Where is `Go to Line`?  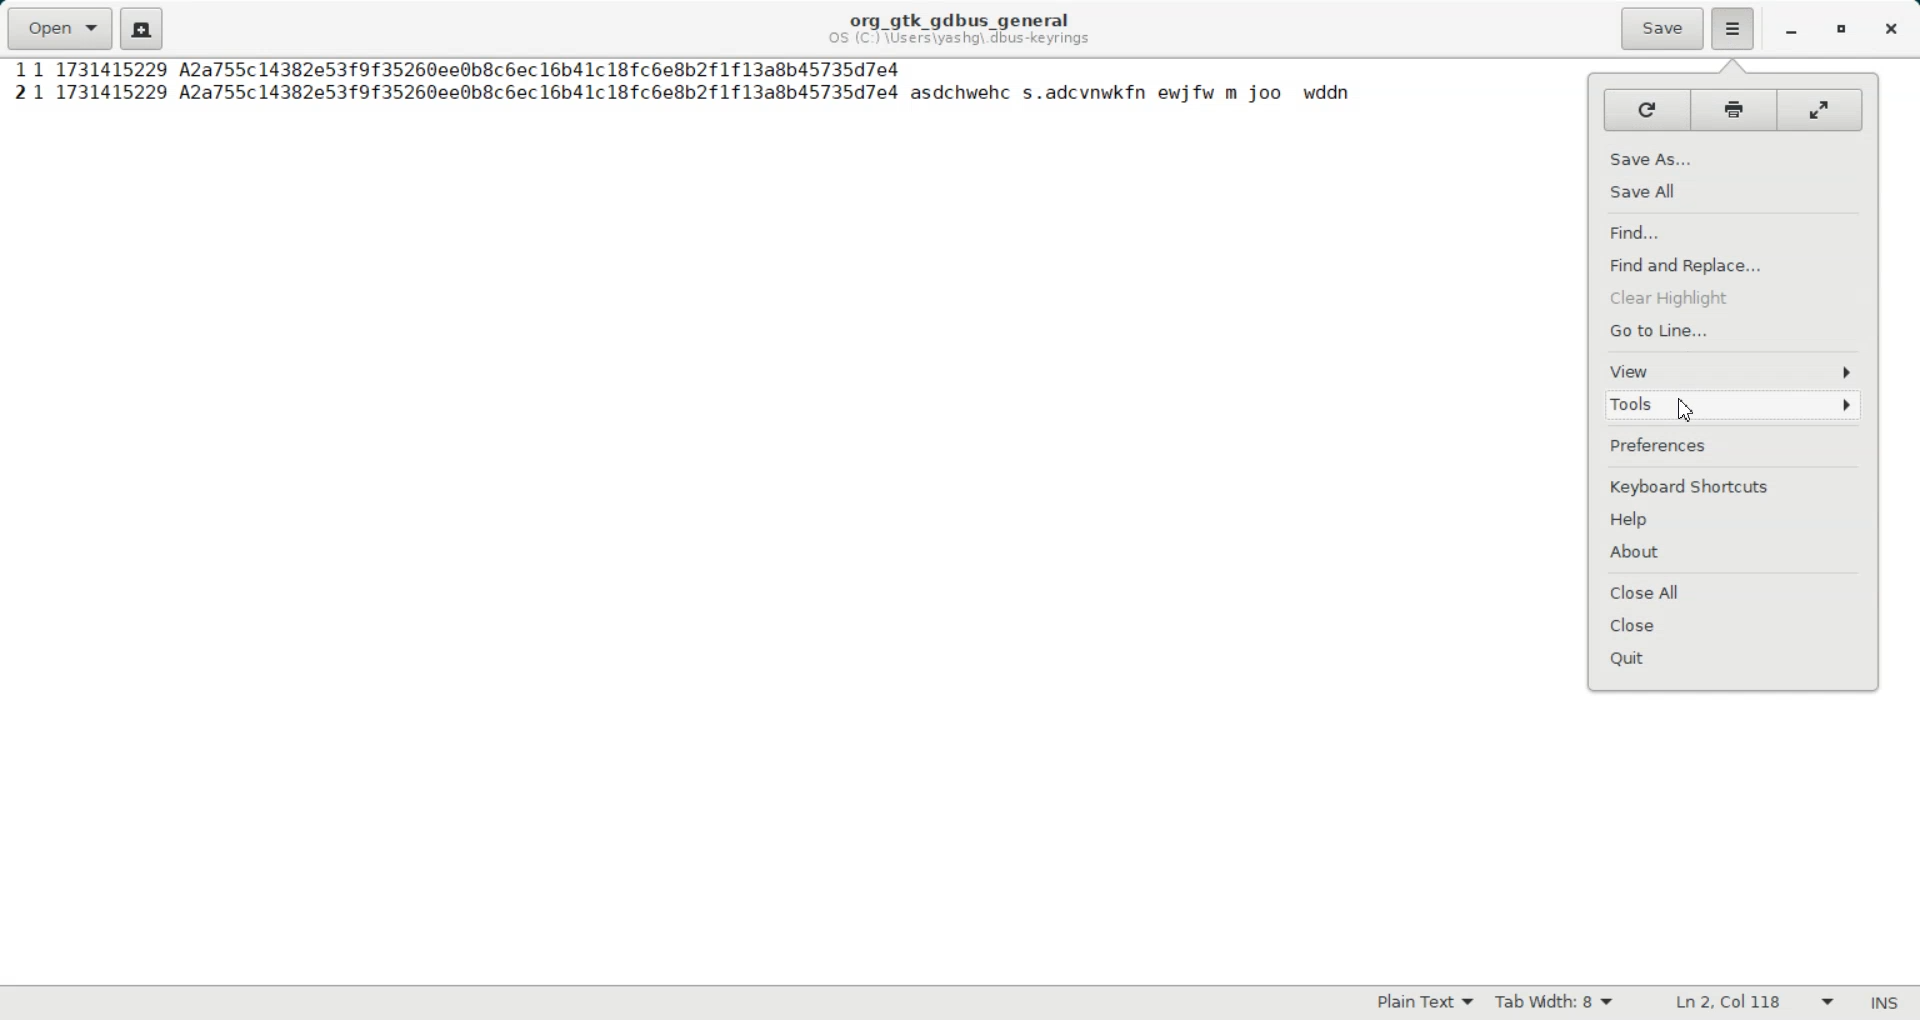
Go to Line is located at coordinates (1733, 331).